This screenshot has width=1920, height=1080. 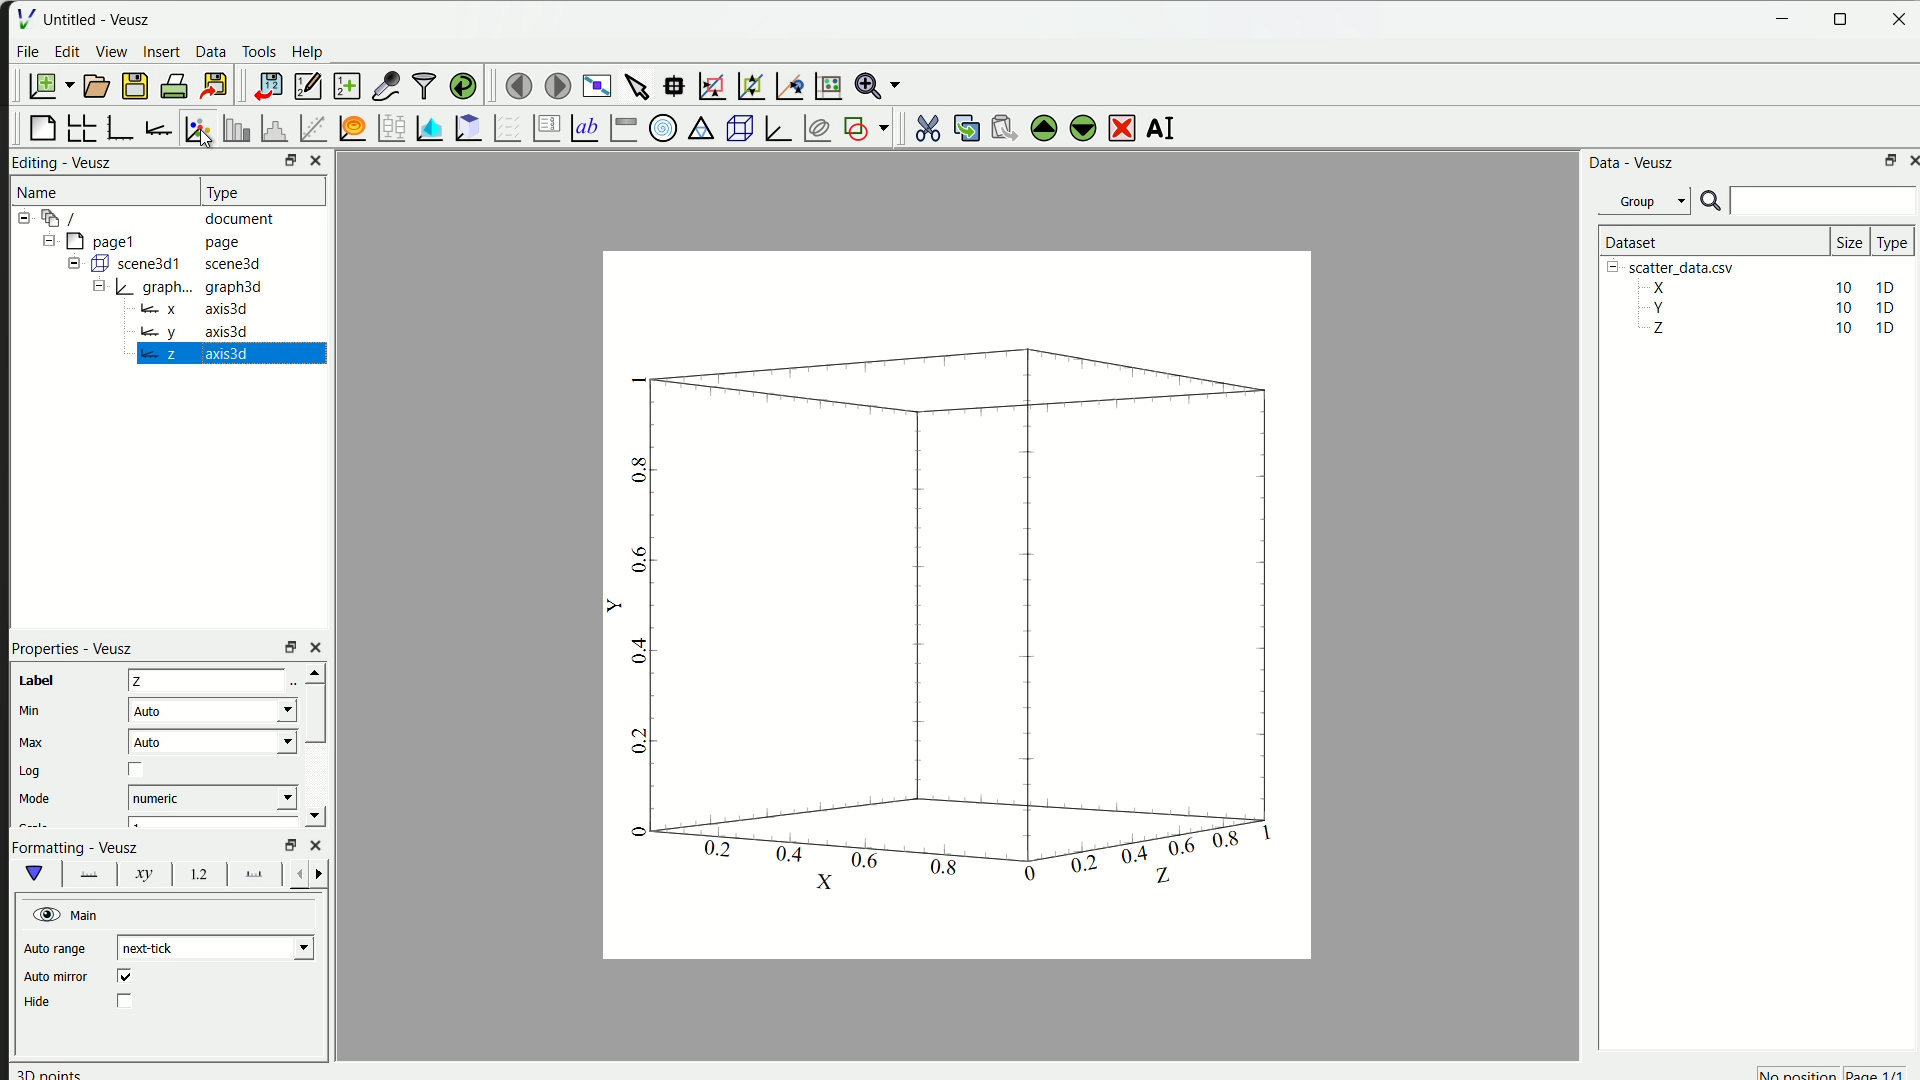 I want to click on move up the selected widget, so click(x=1042, y=127).